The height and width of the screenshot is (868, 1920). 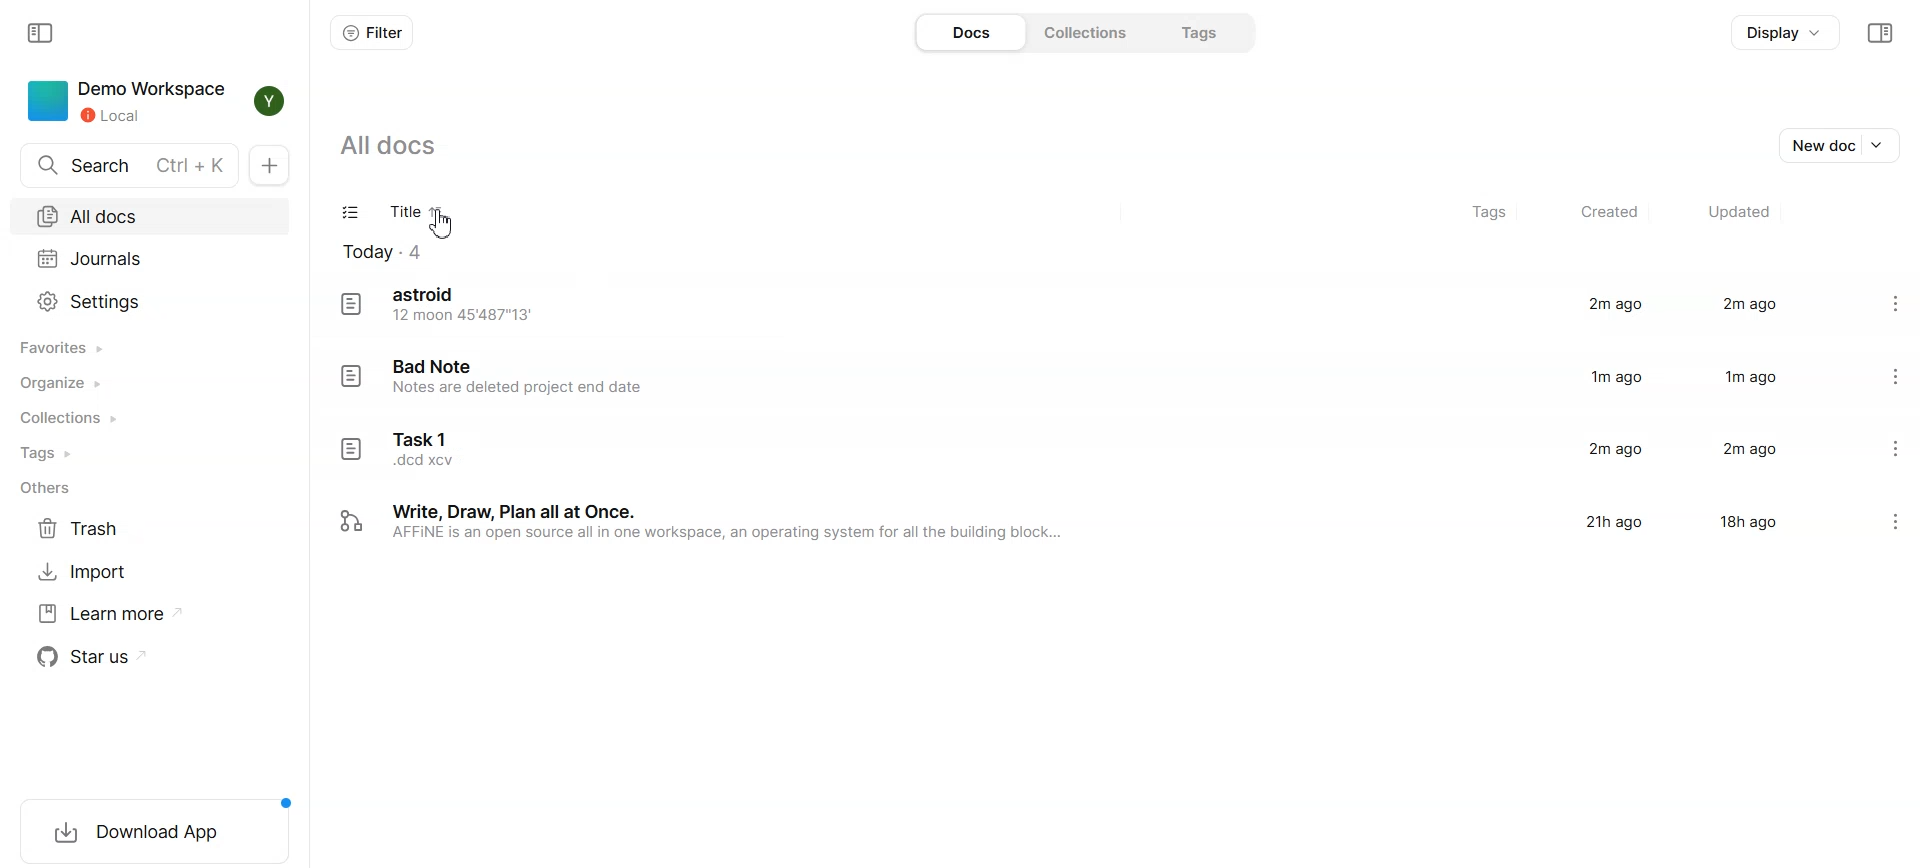 What do you see at coordinates (107, 614) in the screenshot?
I see `Learn more` at bounding box center [107, 614].